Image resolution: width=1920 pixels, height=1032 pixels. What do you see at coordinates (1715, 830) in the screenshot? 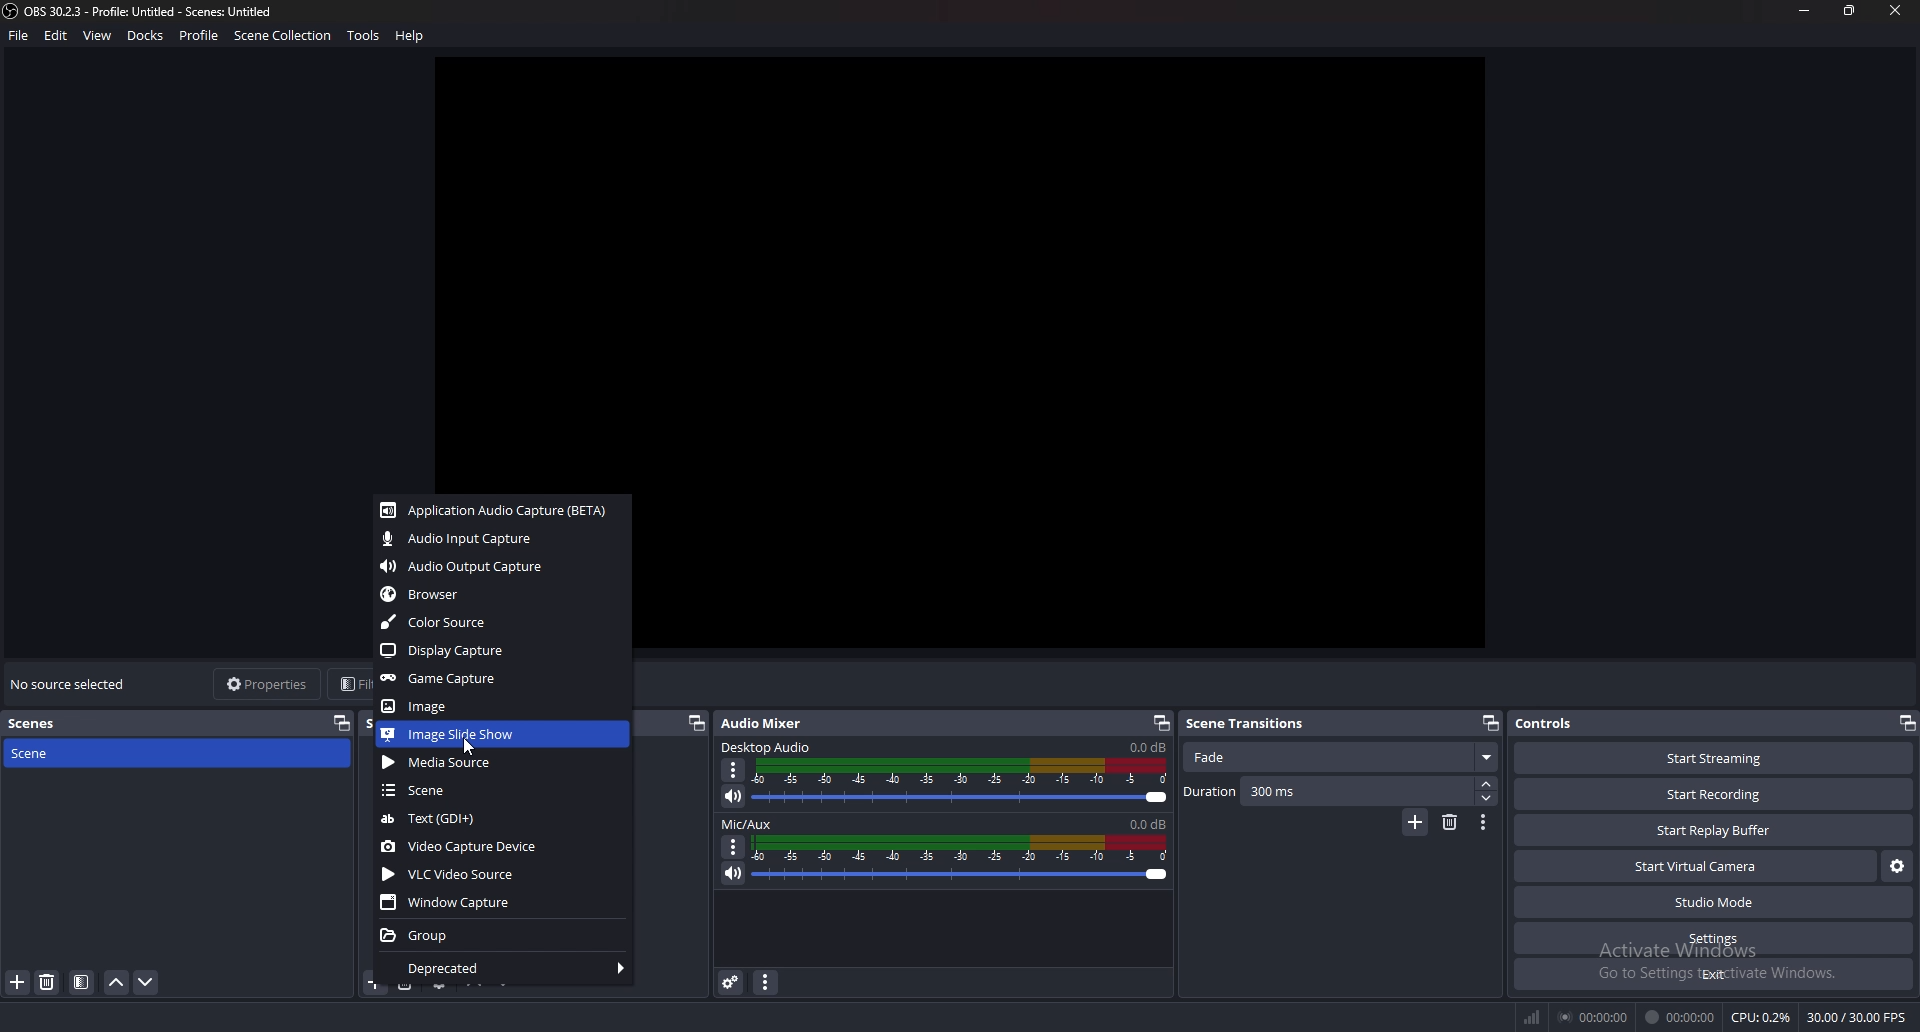
I see `start replay buffer` at bounding box center [1715, 830].